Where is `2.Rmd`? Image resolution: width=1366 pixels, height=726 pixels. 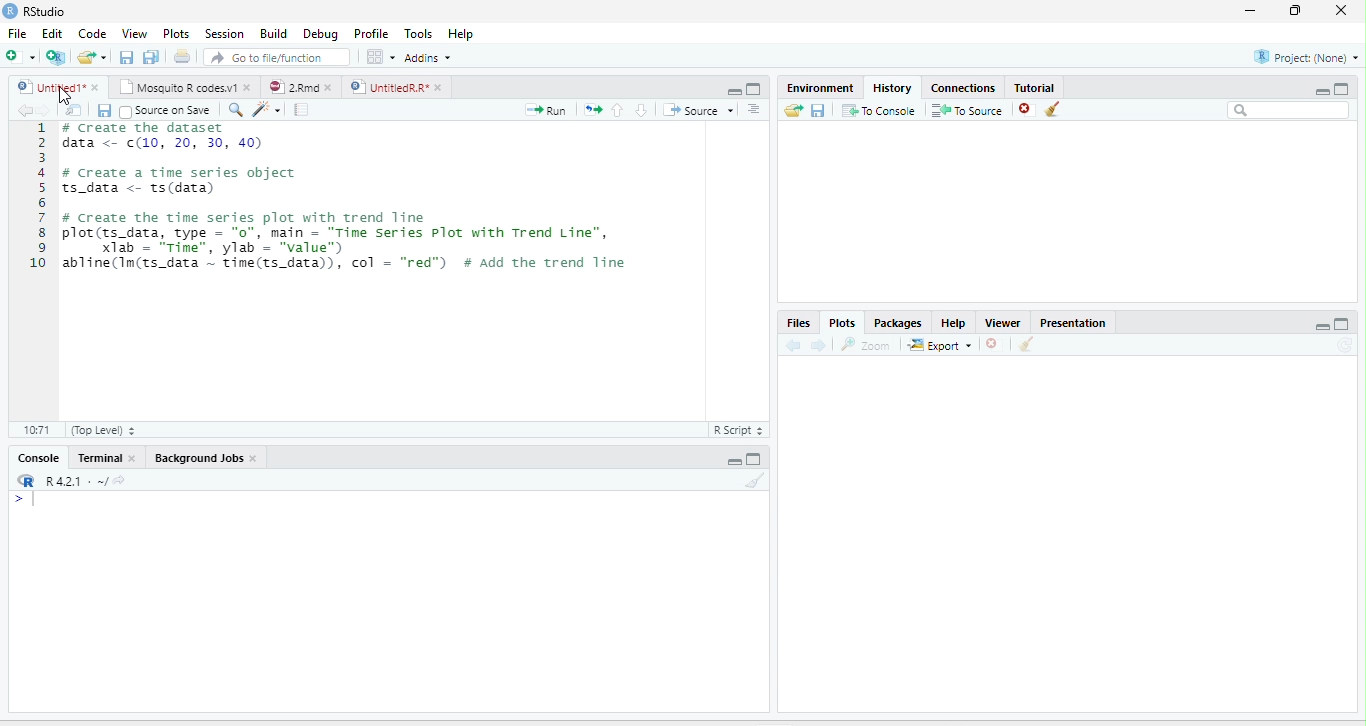 2.Rmd is located at coordinates (291, 87).